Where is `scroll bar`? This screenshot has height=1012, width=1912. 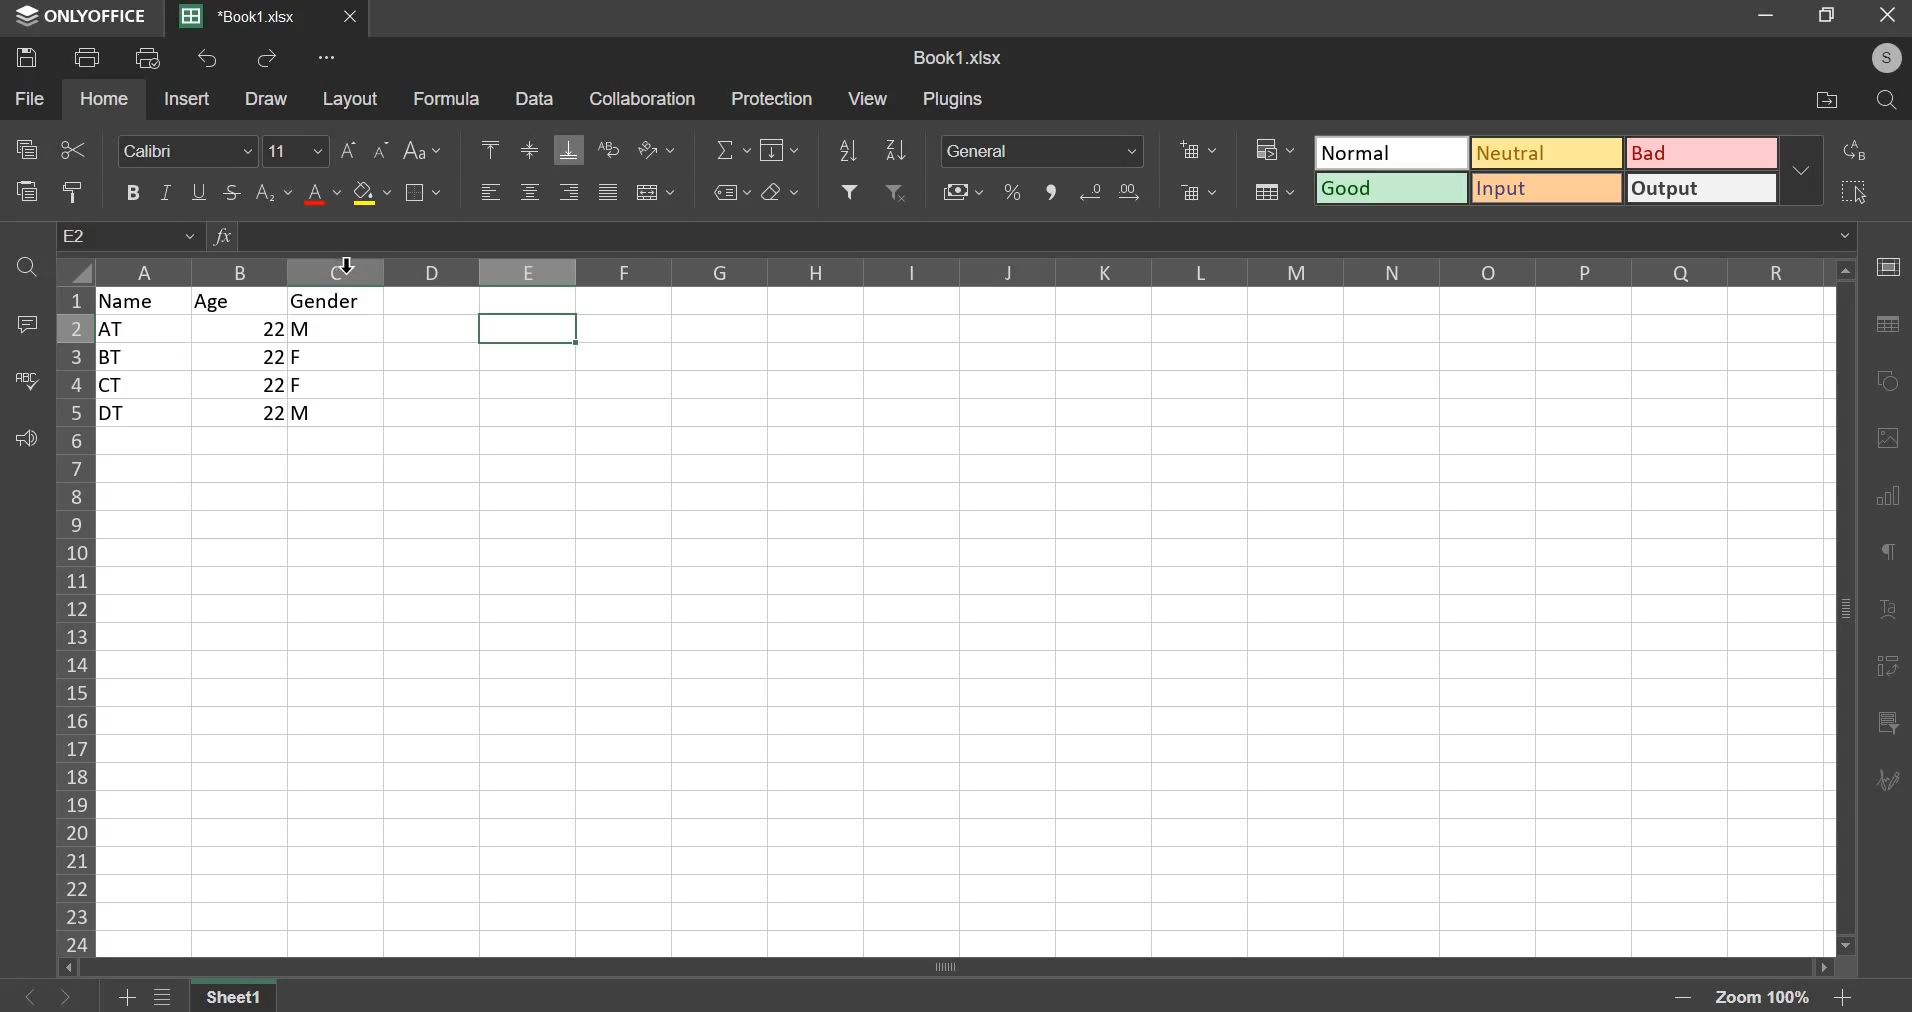
scroll bar is located at coordinates (966, 967).